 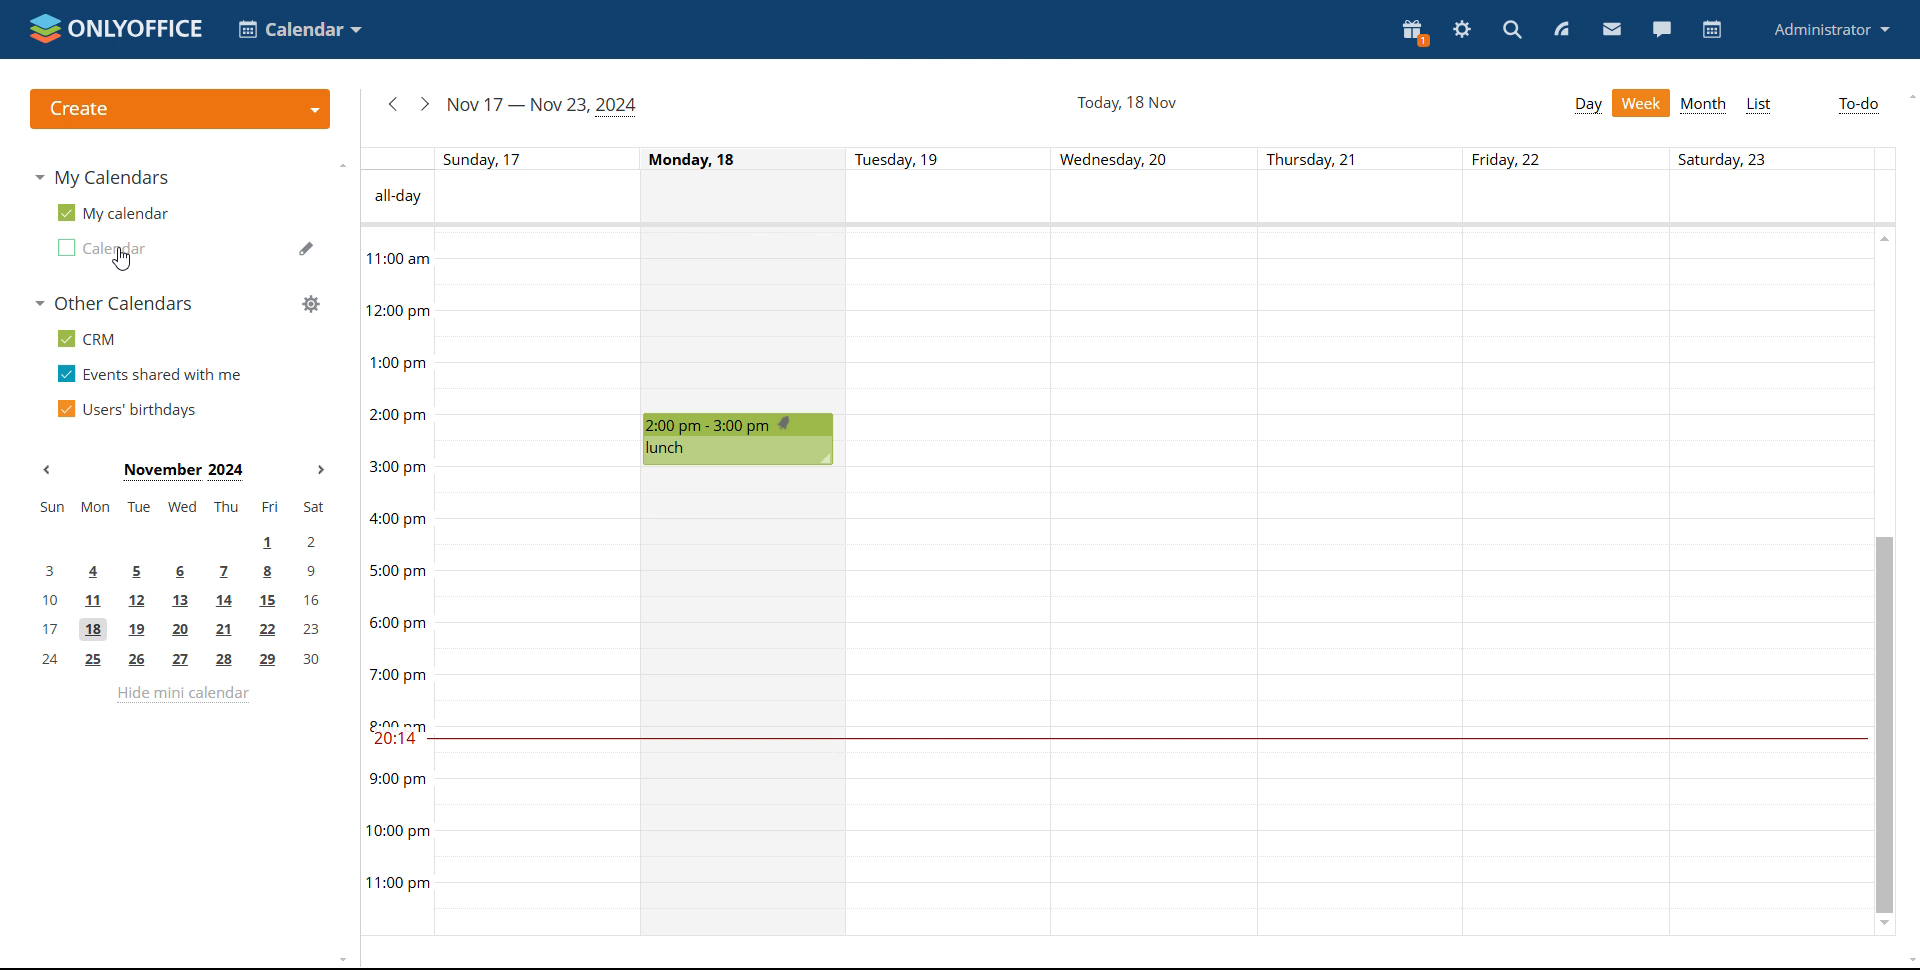 What do you see at coordinates (744, 703) in the screenshot?
I see `monday` at bounding box center [744, 703].